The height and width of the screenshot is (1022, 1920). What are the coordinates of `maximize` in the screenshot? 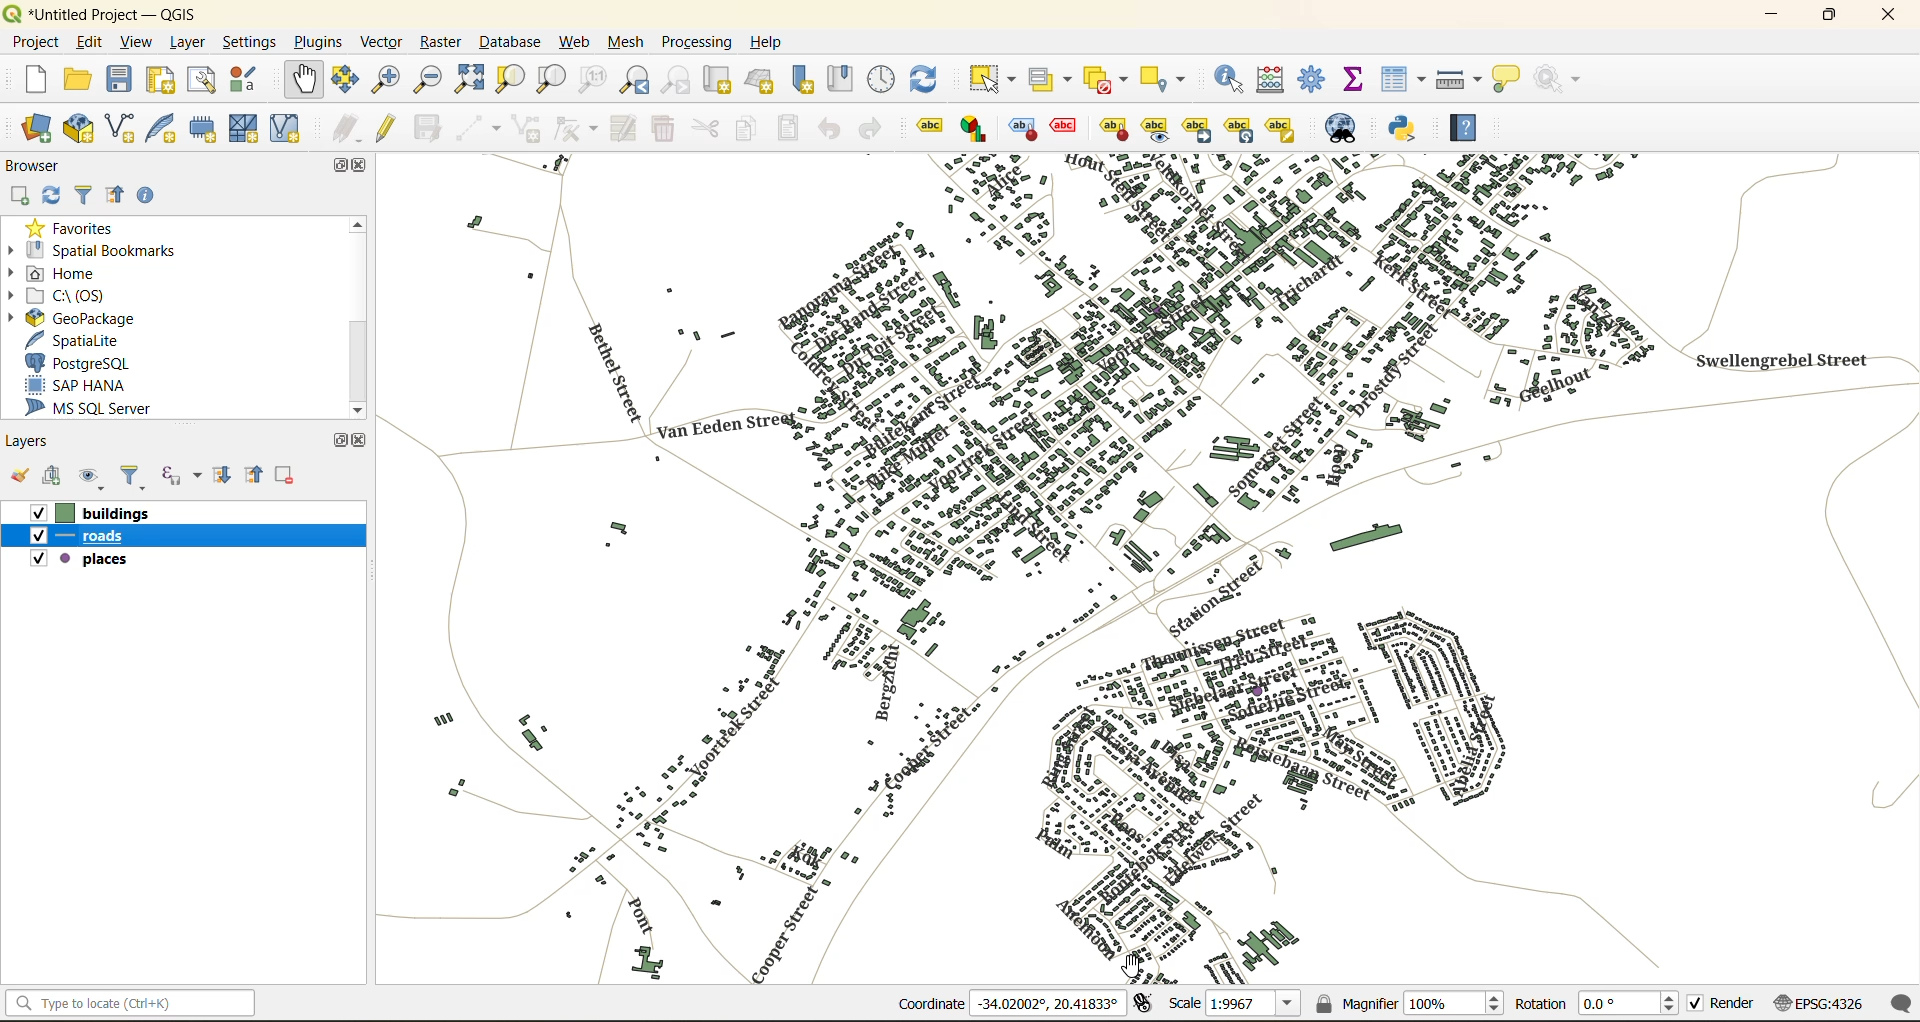 It's located at (342, 168).